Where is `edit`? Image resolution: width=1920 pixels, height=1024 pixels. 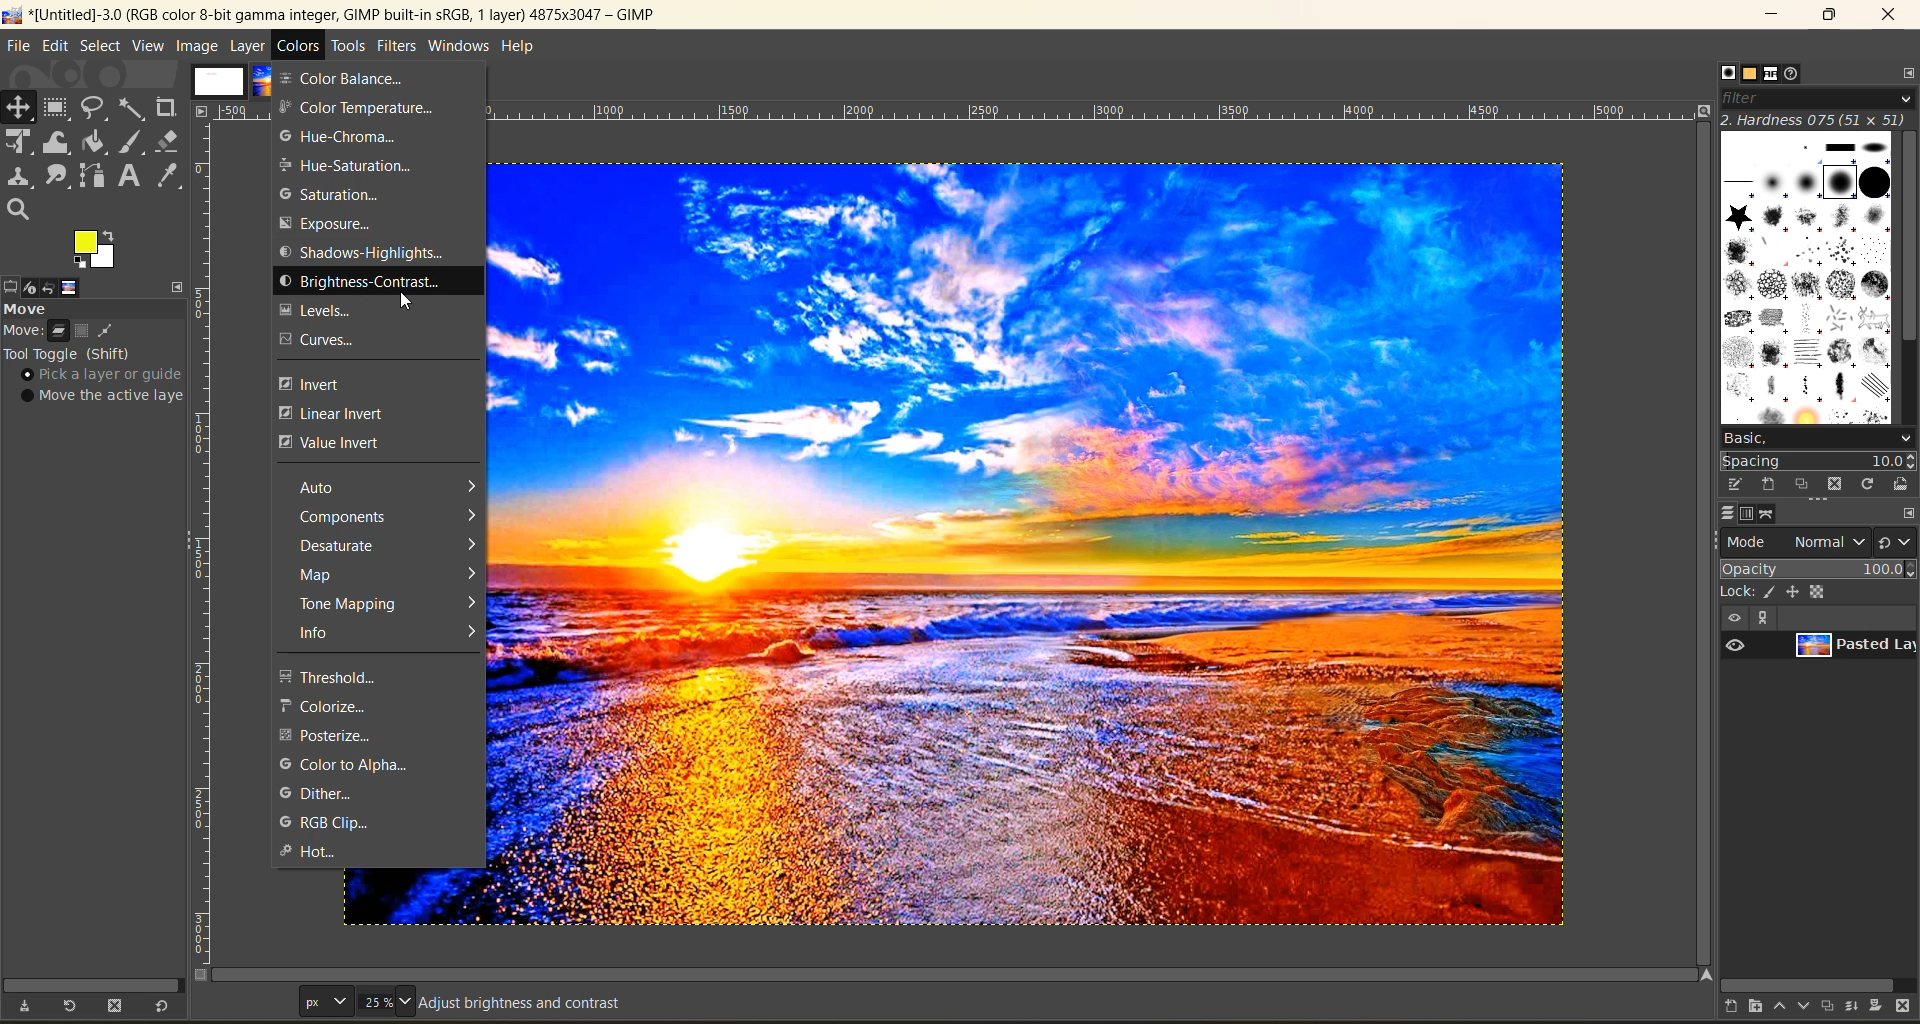
edit is located at coordinates (1737, 484).